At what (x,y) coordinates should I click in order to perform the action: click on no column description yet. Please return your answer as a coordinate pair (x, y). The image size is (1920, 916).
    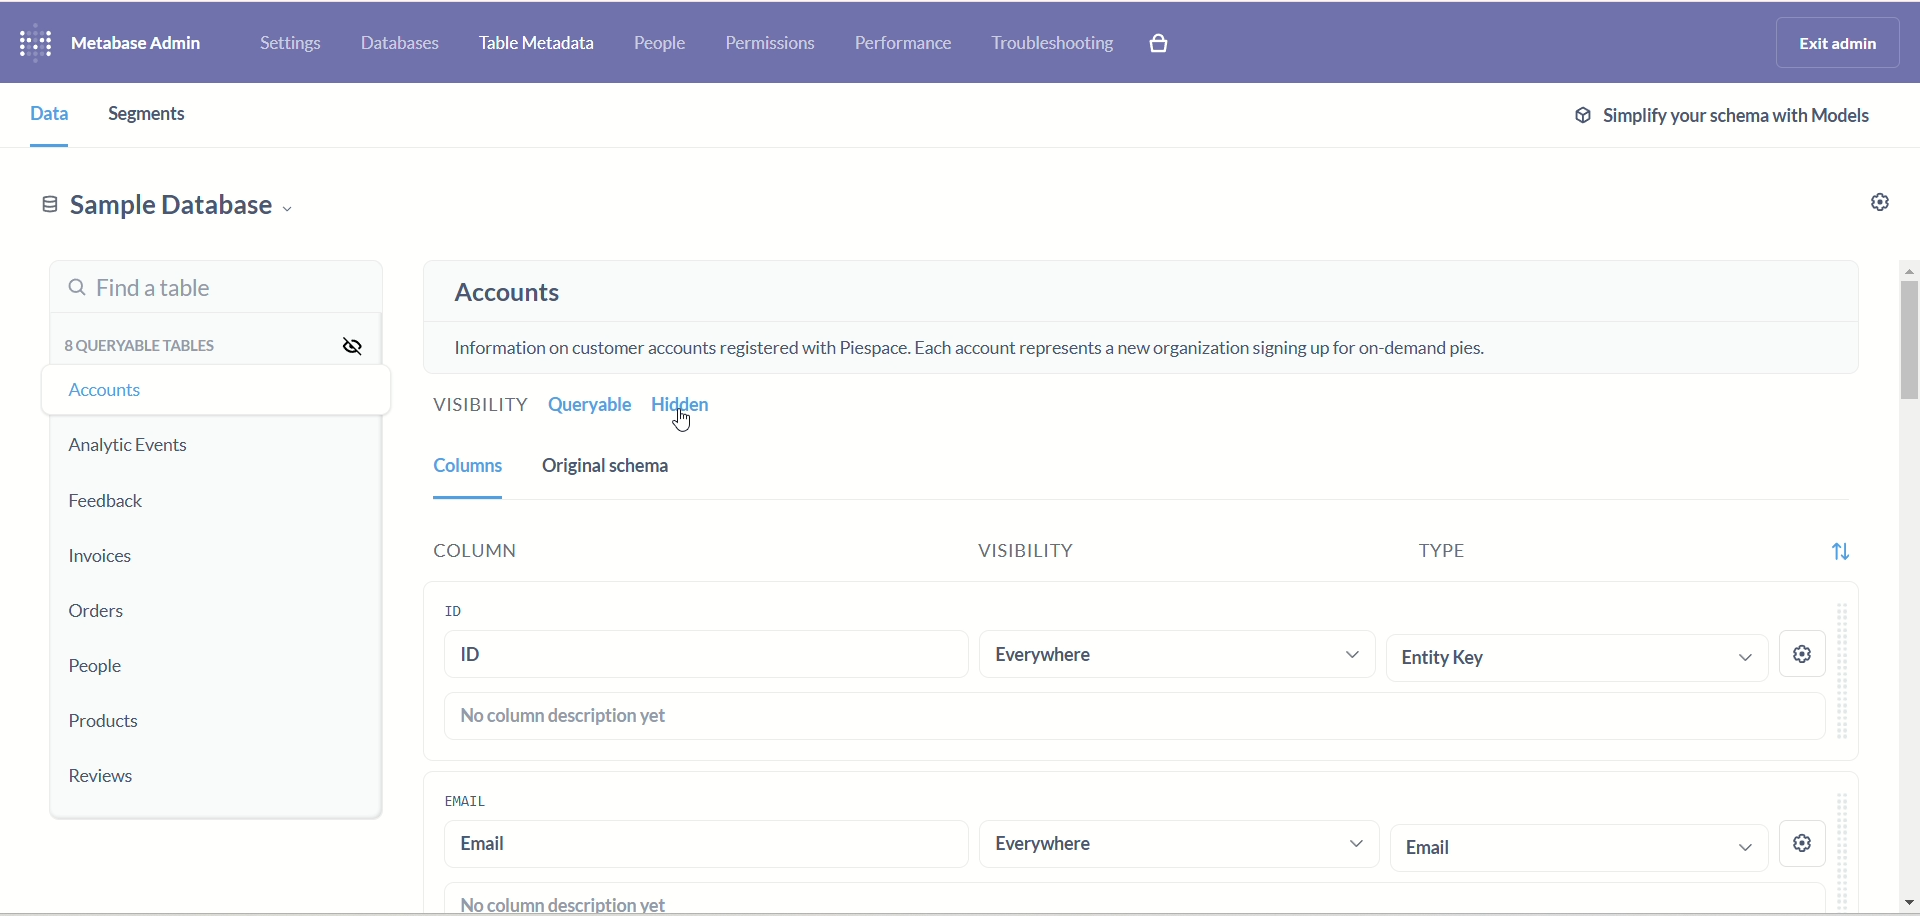
    Looking at the image, I should click on (548, 901).